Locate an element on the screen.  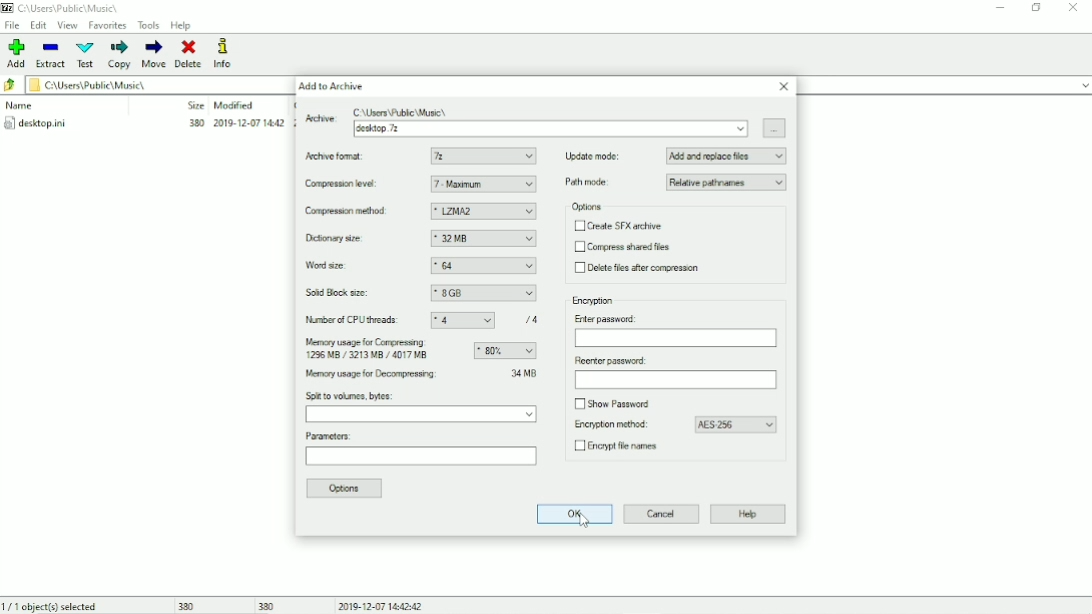
Reenter password is located at coordinates (609, 361).